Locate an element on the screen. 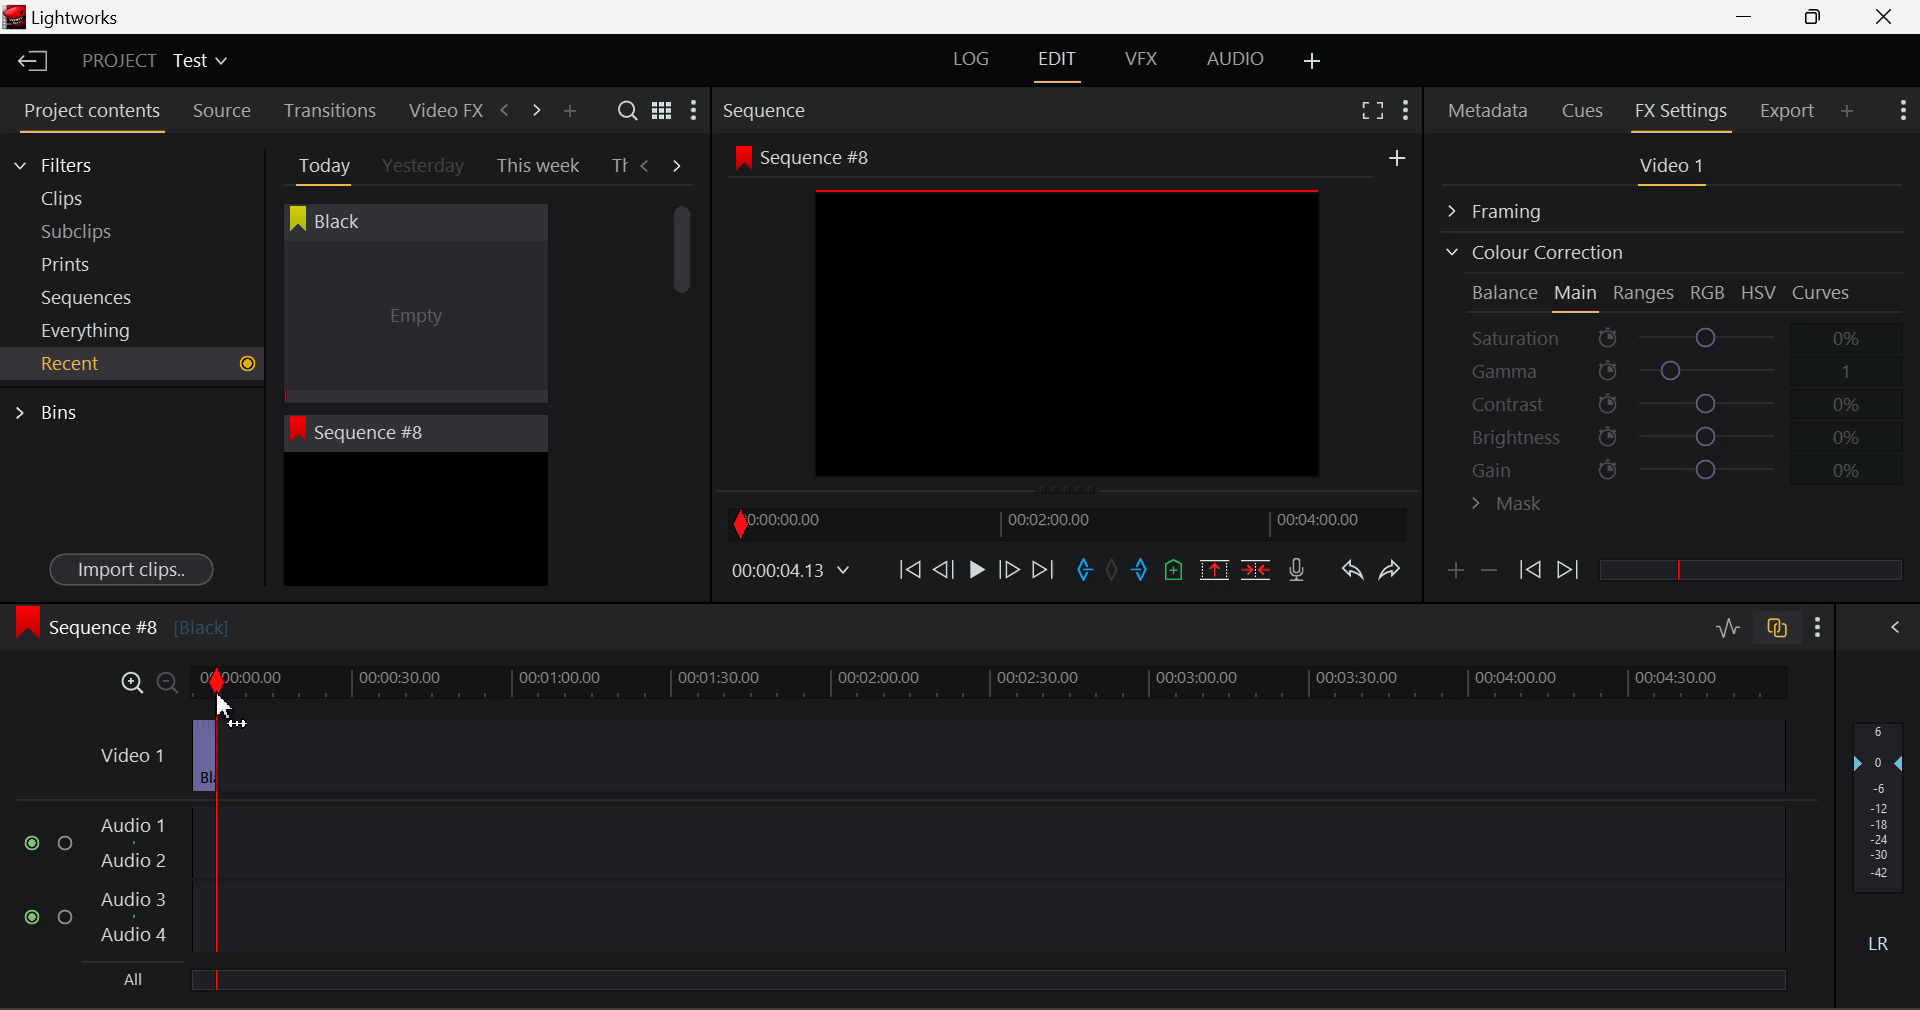 This screenshot has height=1010, width=1920. LOG Layout is located at coordinates (970, 58).